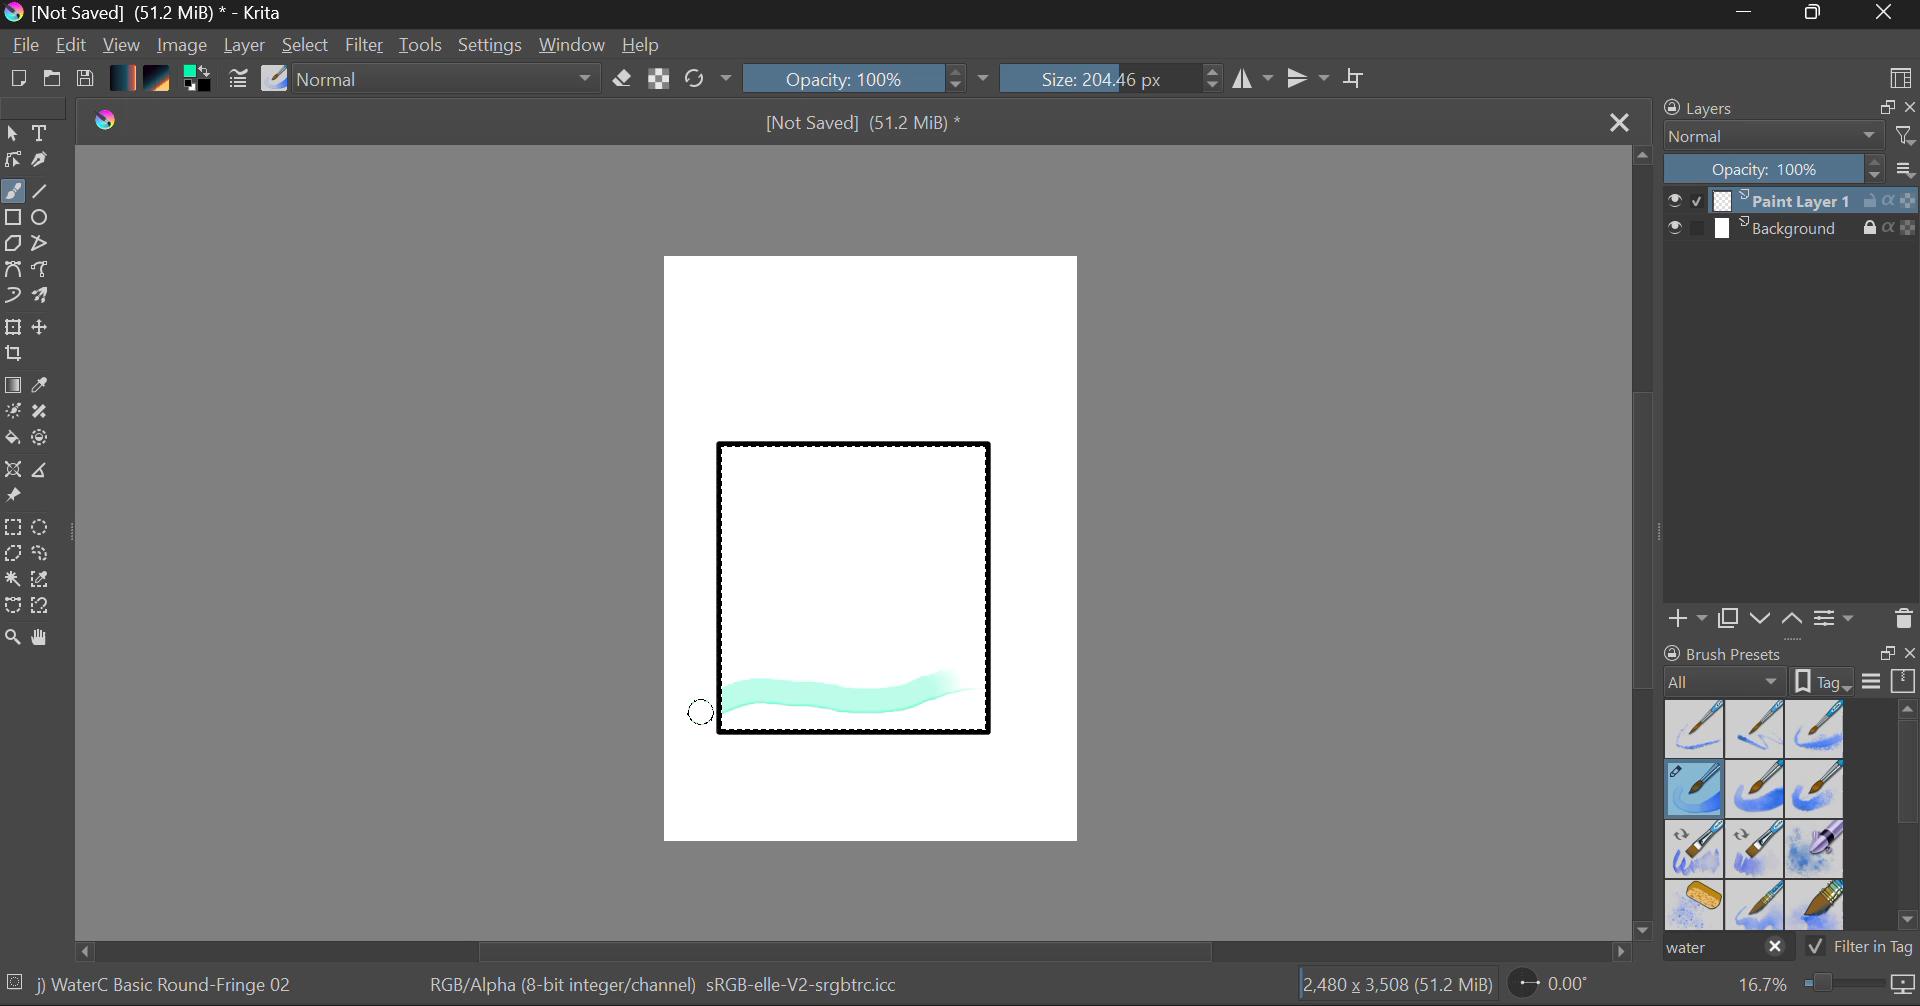  Describe the element at coordinates (1755, 847) in the screenshot. I see `Water C - Decay Tilt` at that location.